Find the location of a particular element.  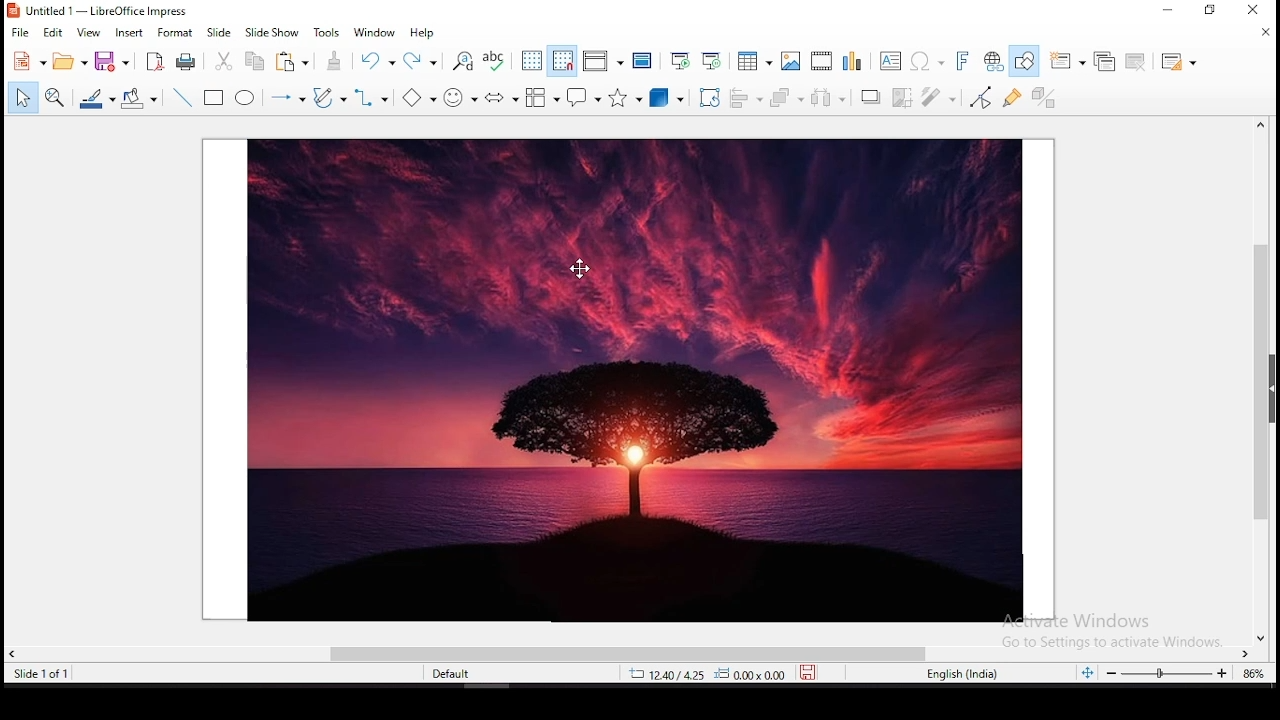

edit is located at coordinates (55, 33).